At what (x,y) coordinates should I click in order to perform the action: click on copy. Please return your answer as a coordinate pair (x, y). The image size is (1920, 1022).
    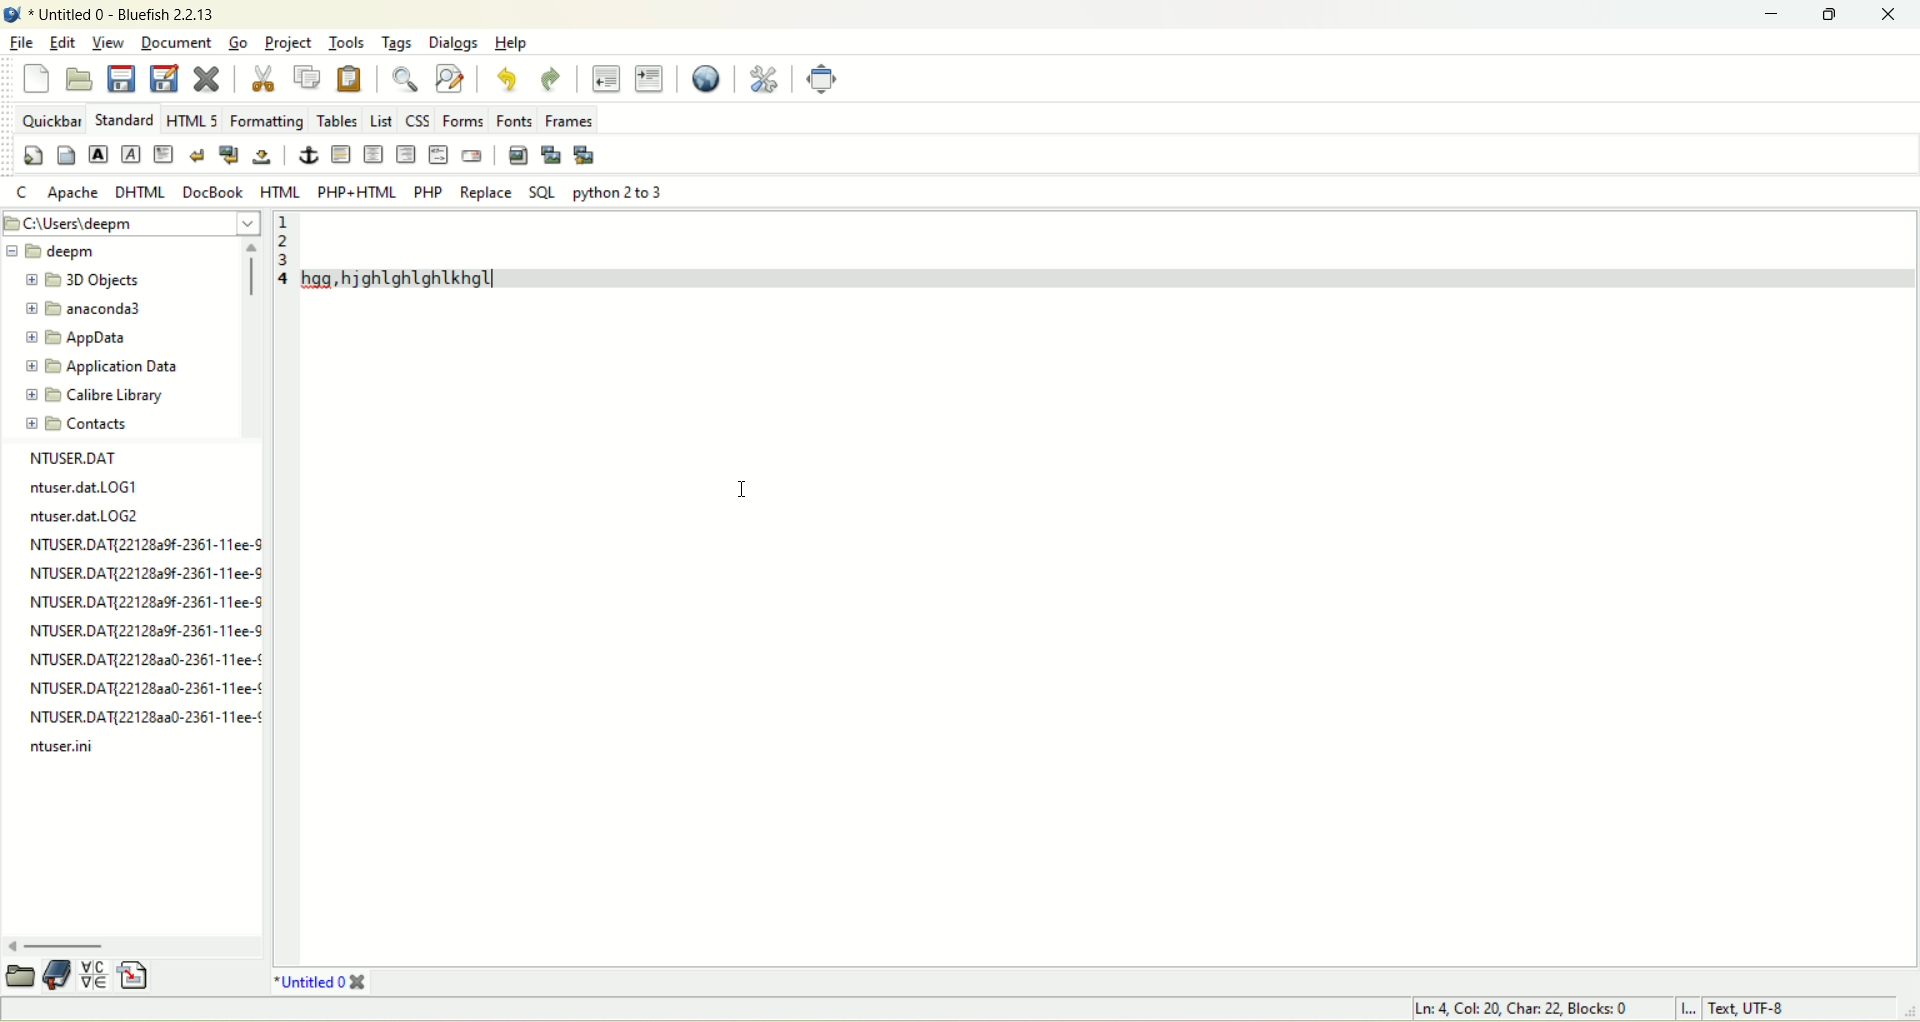
    Looking at the image, I should click on (310, 77).